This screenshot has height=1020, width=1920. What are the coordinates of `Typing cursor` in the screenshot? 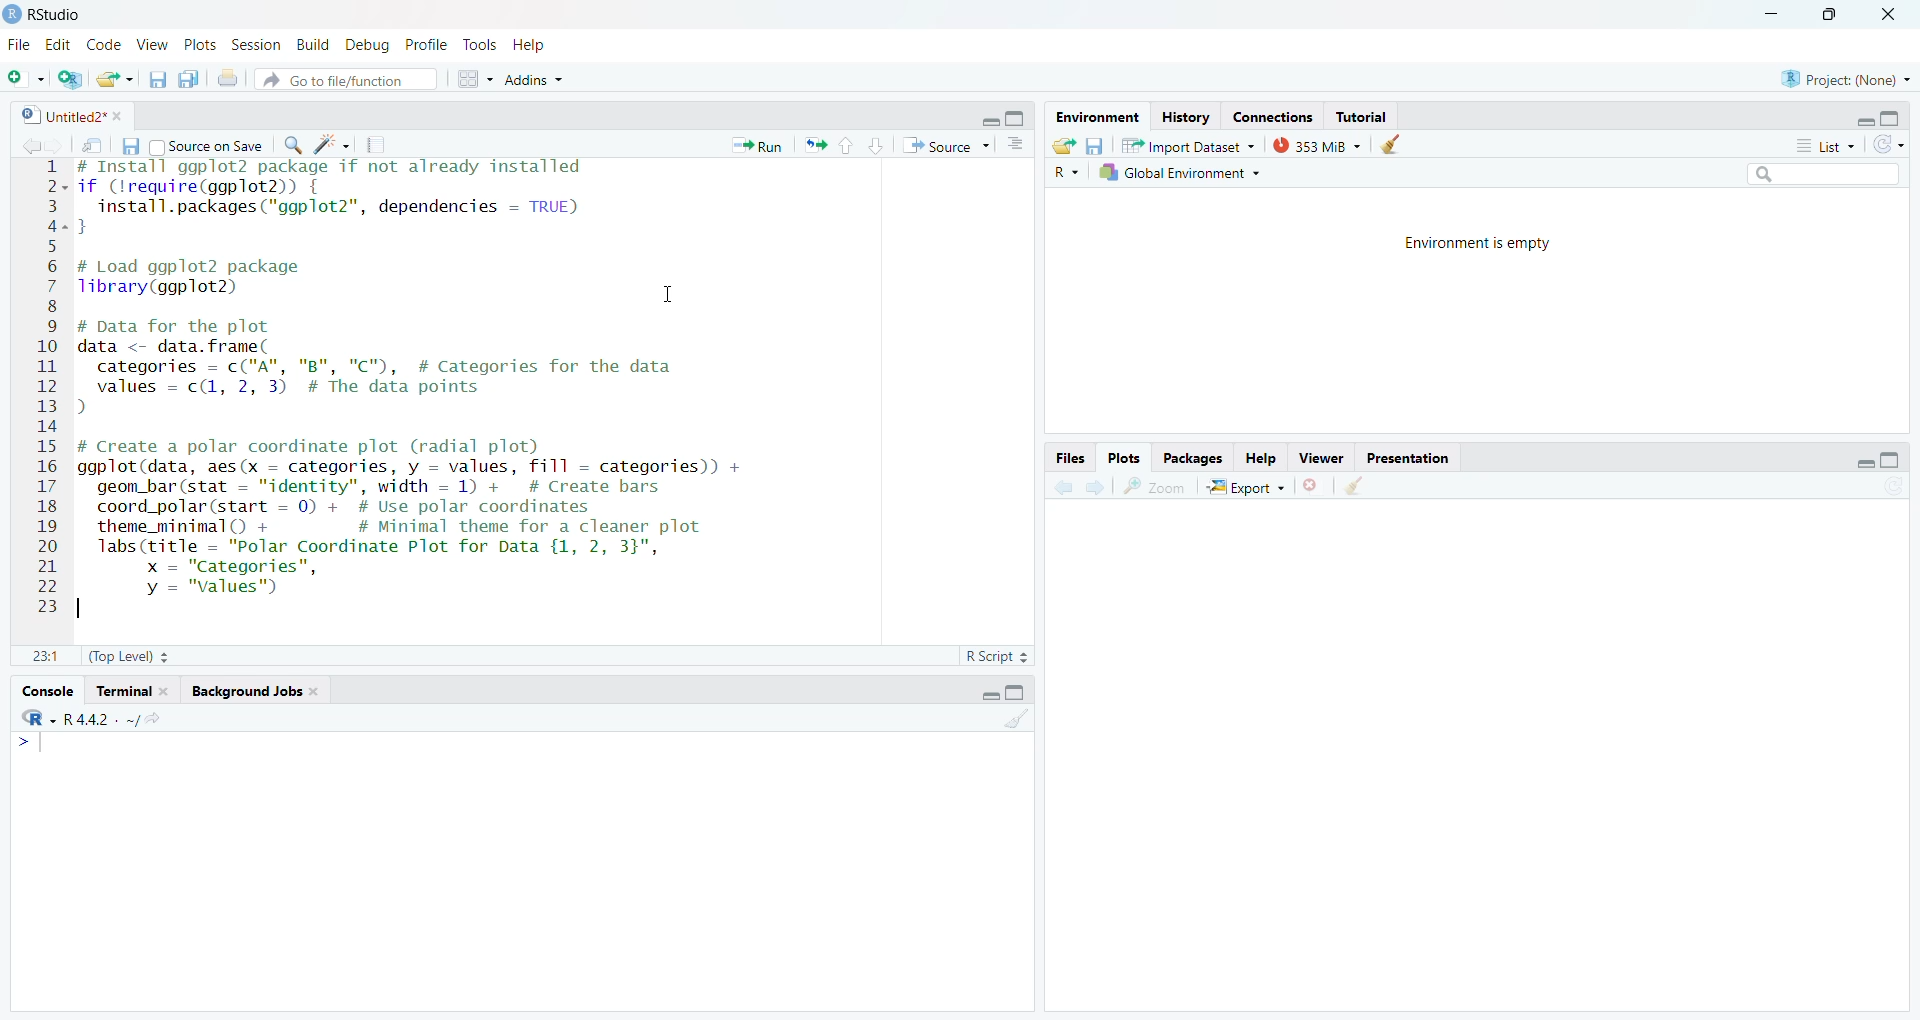 It's located at (94, 612).